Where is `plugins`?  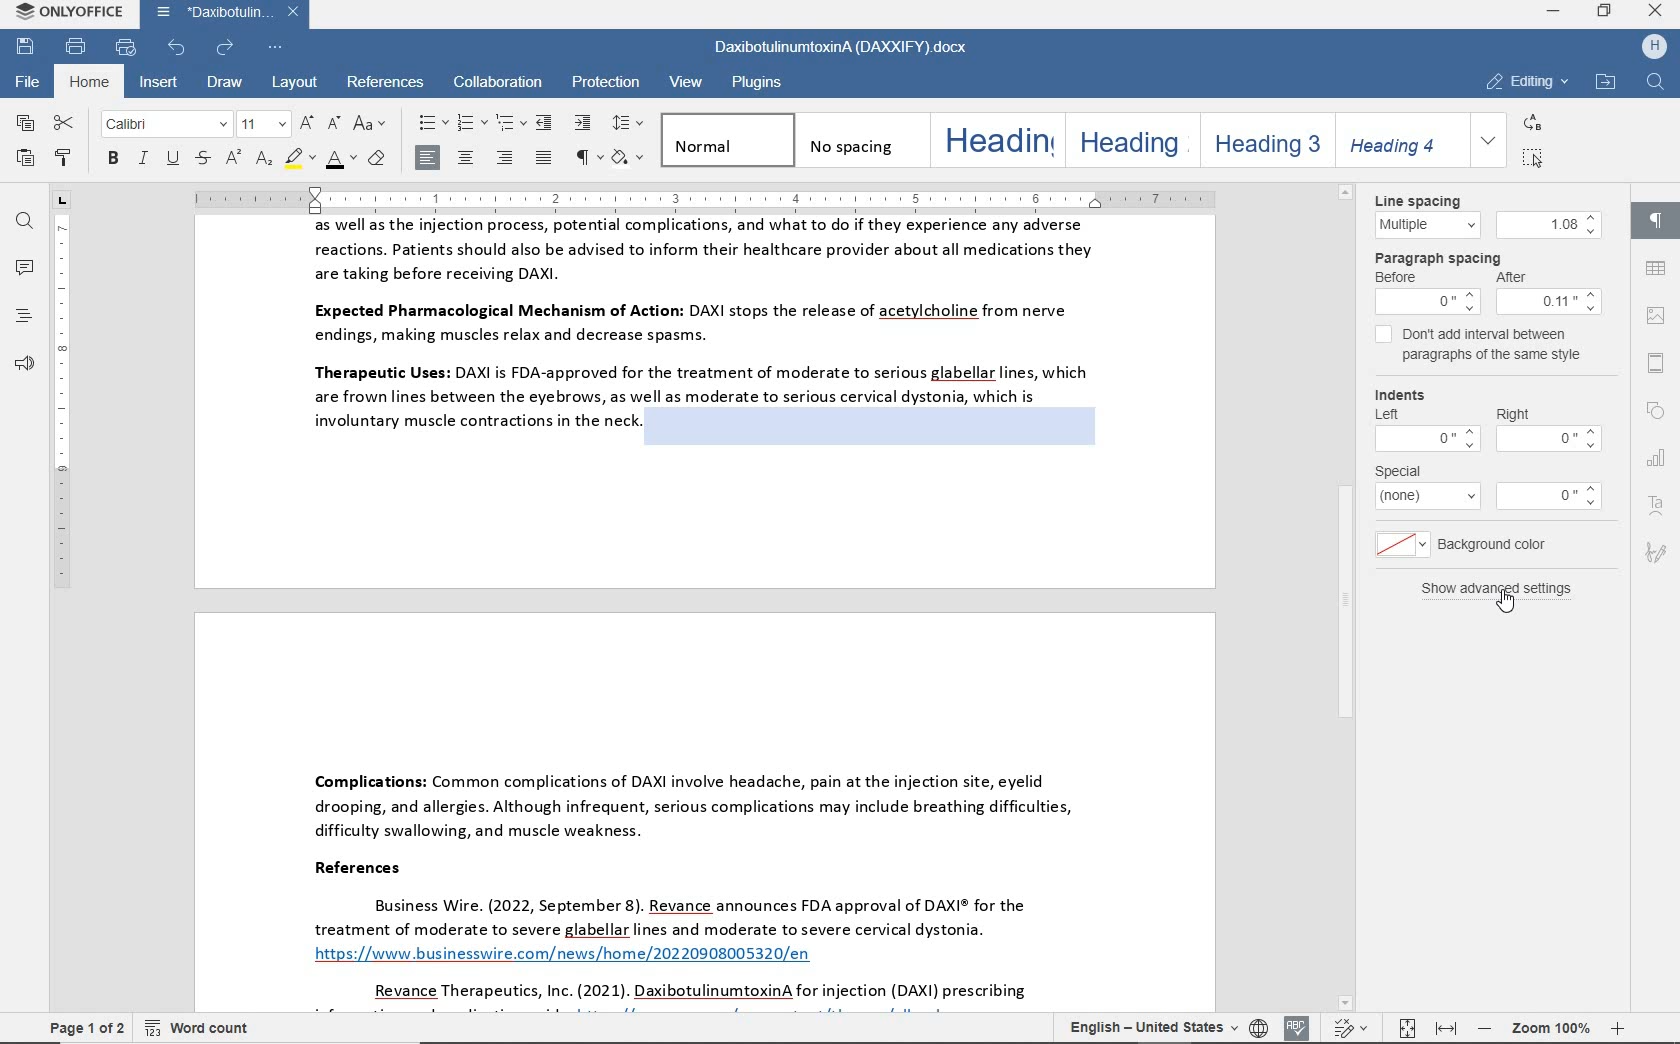 plugins is located at coordinates (760, 83).